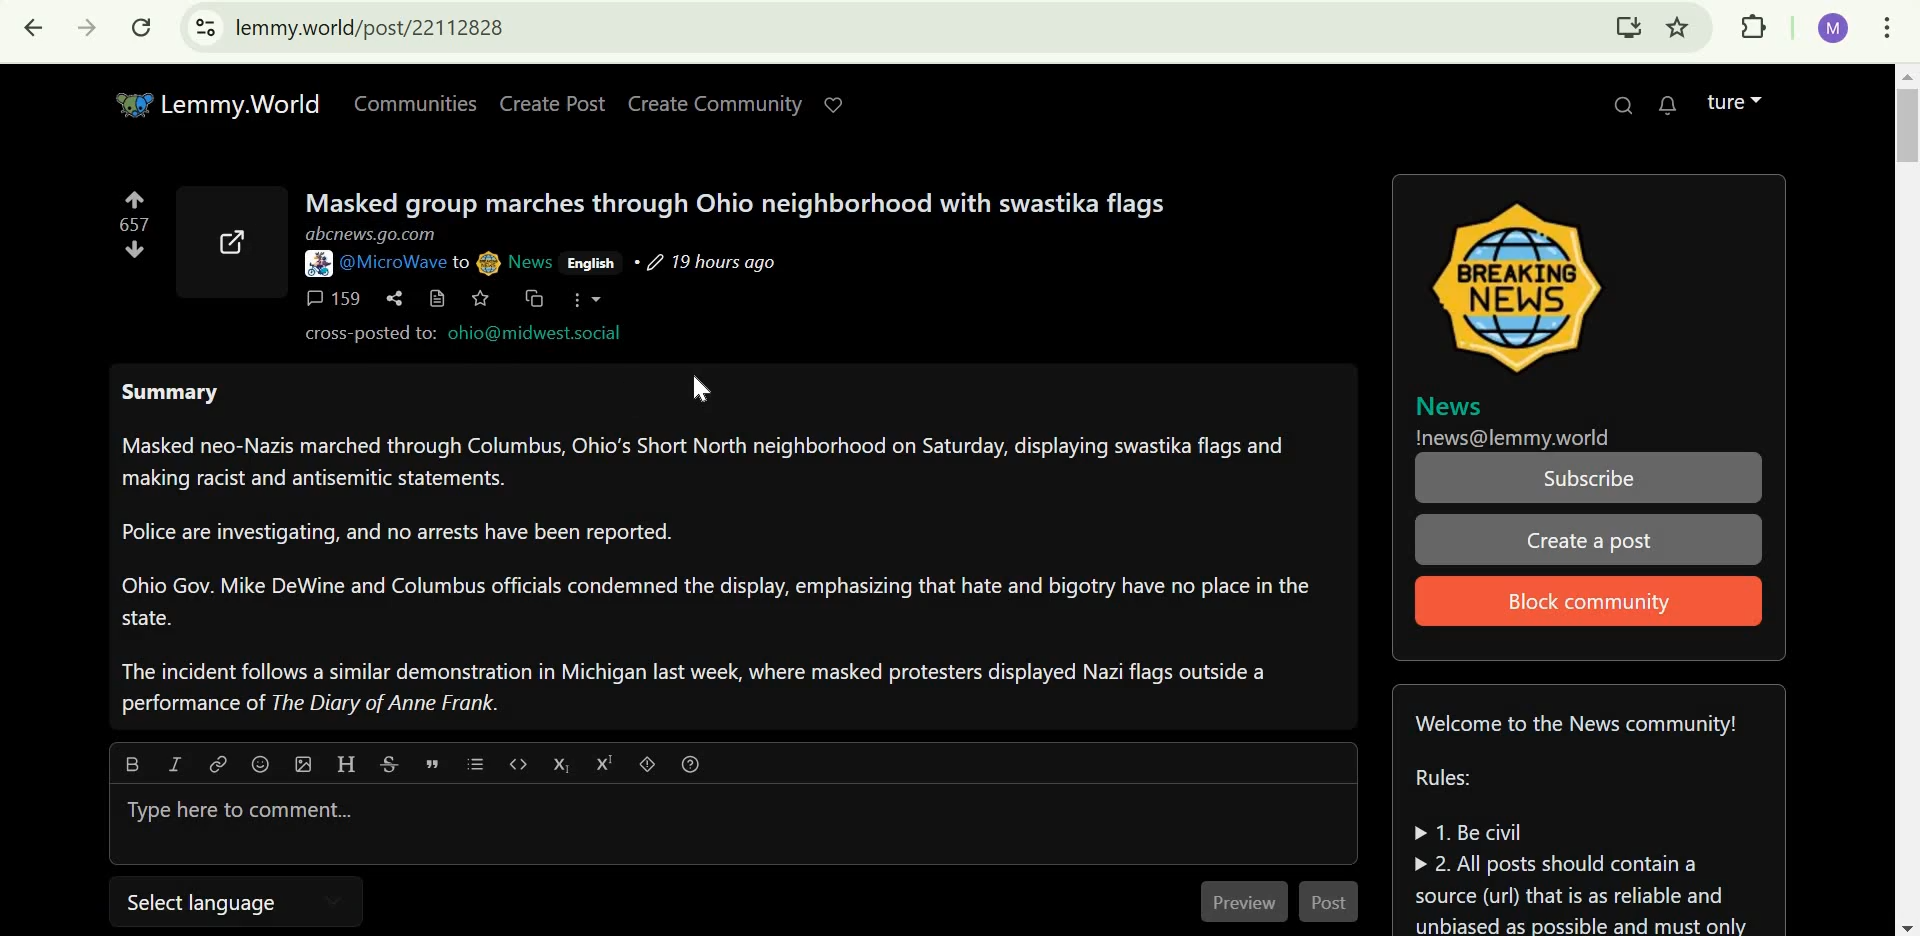  Describe the element at coordinates (229, 811) in the screenshot. I see `Type here to comment...` at that location.